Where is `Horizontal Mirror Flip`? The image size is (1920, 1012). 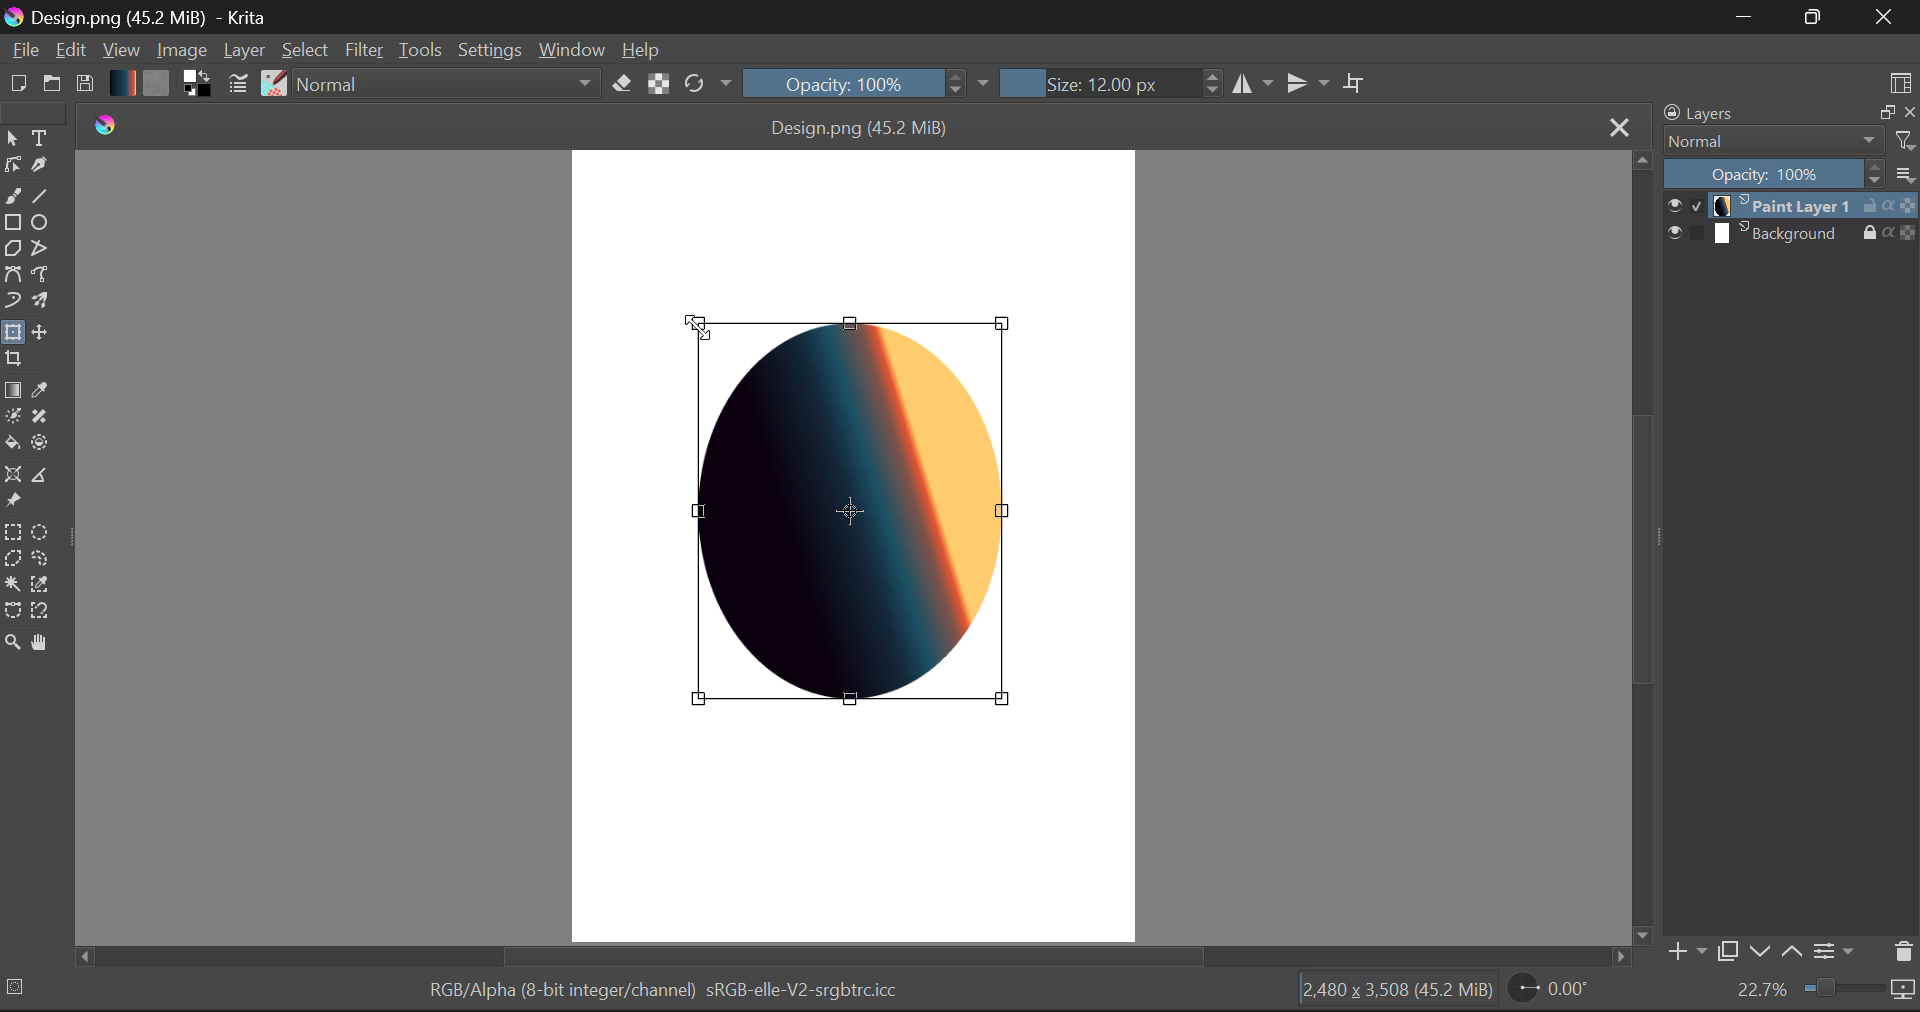 Horizontal Mirror Flip is located at coordinates (1303, 82).